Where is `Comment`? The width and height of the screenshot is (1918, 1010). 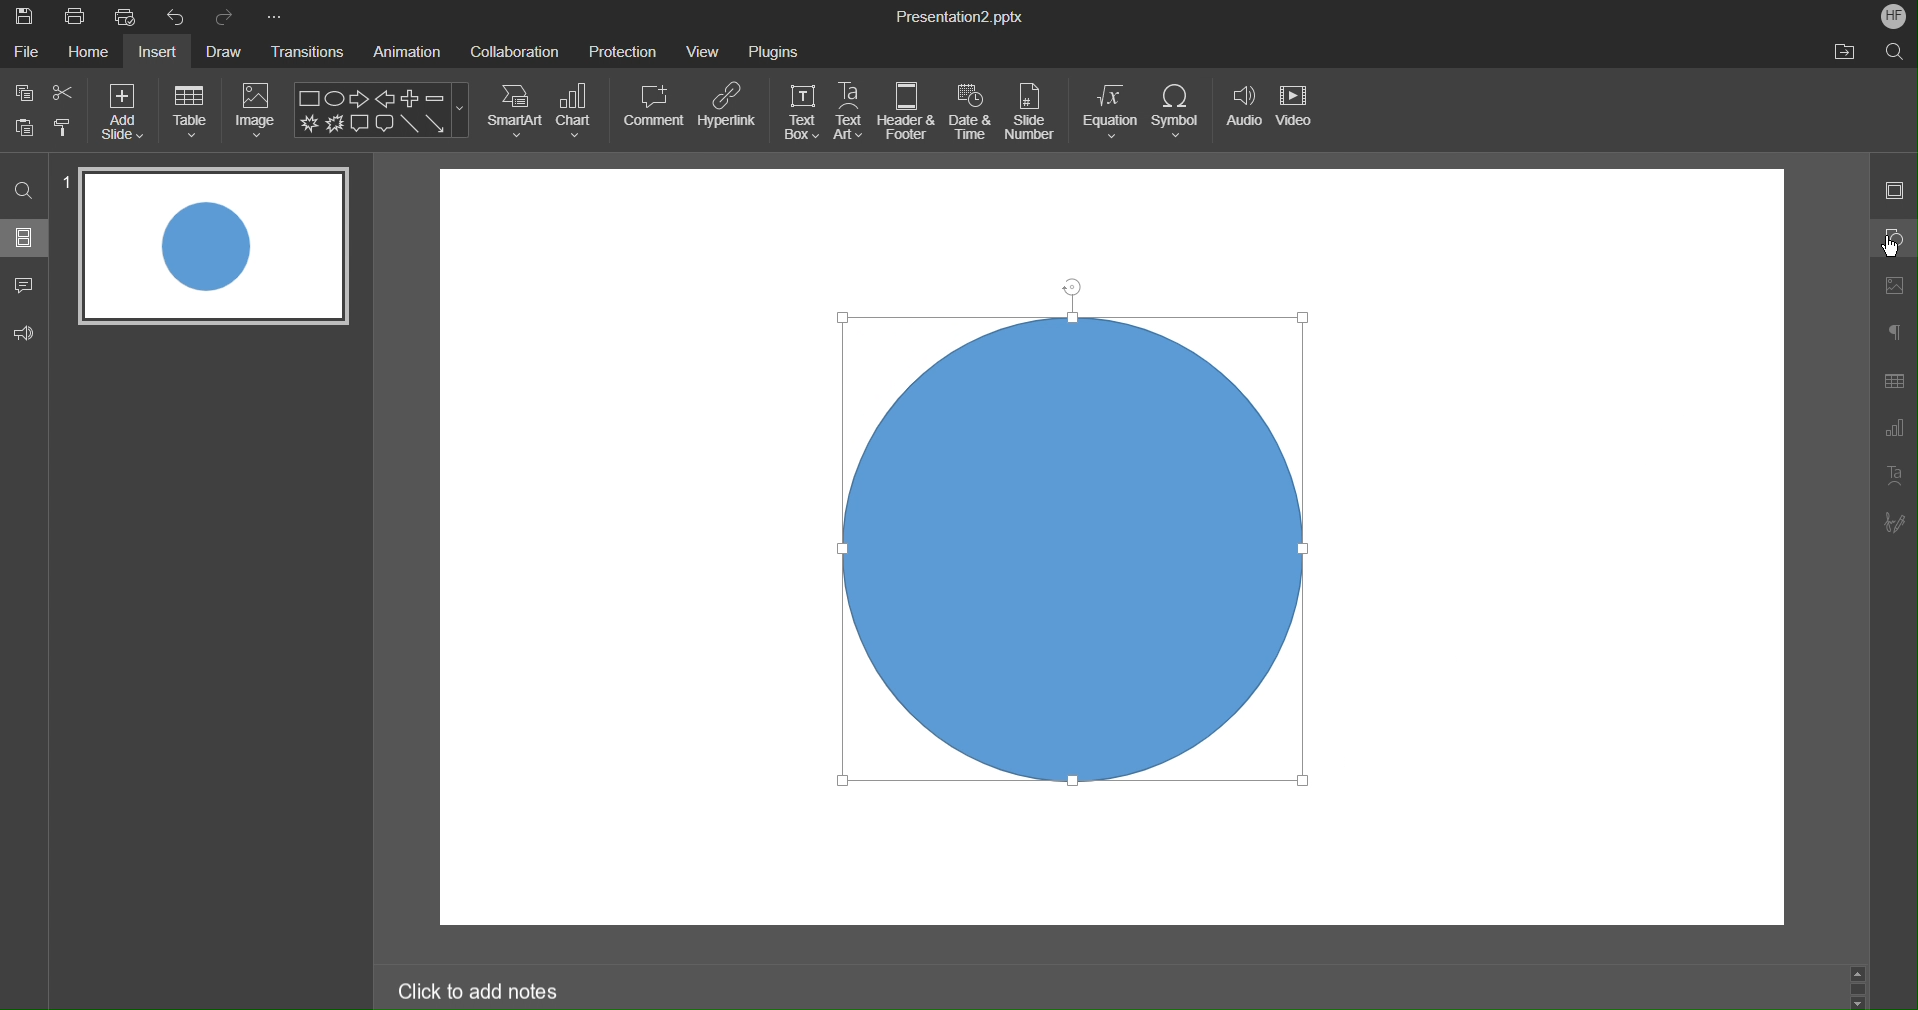 Comment is located at coordinates (25, 281).